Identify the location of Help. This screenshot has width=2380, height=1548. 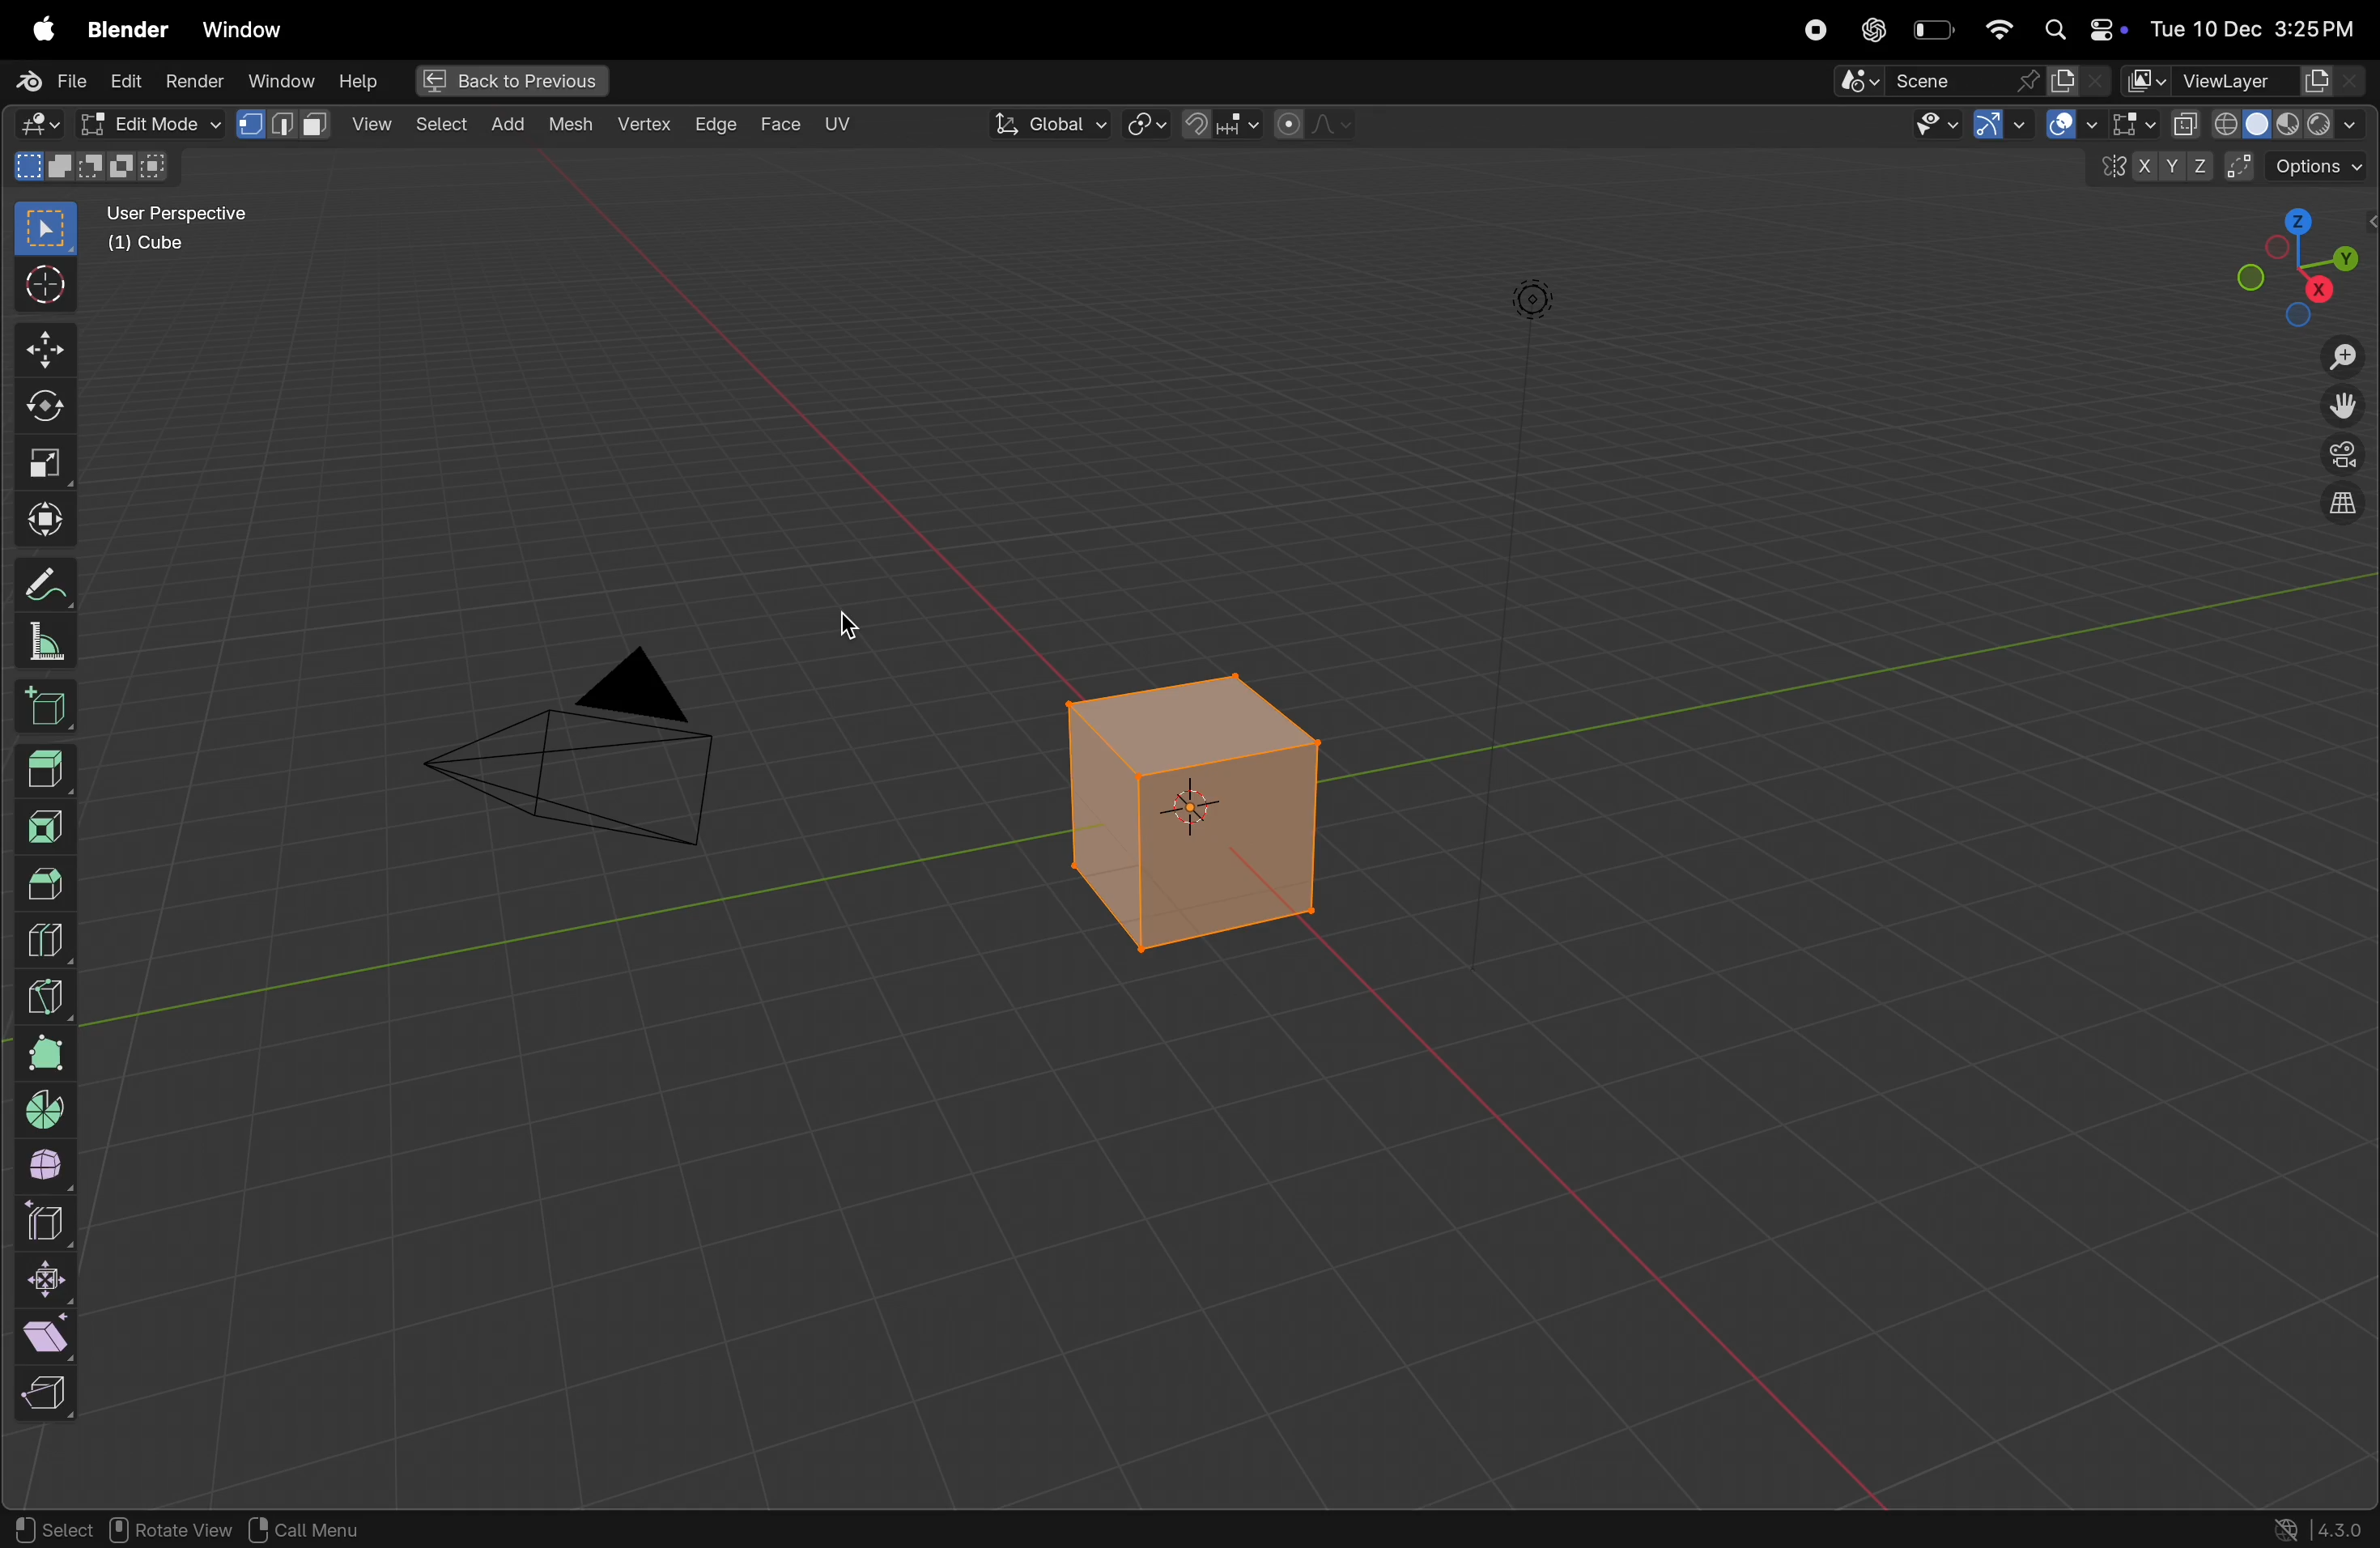
(360, 81).